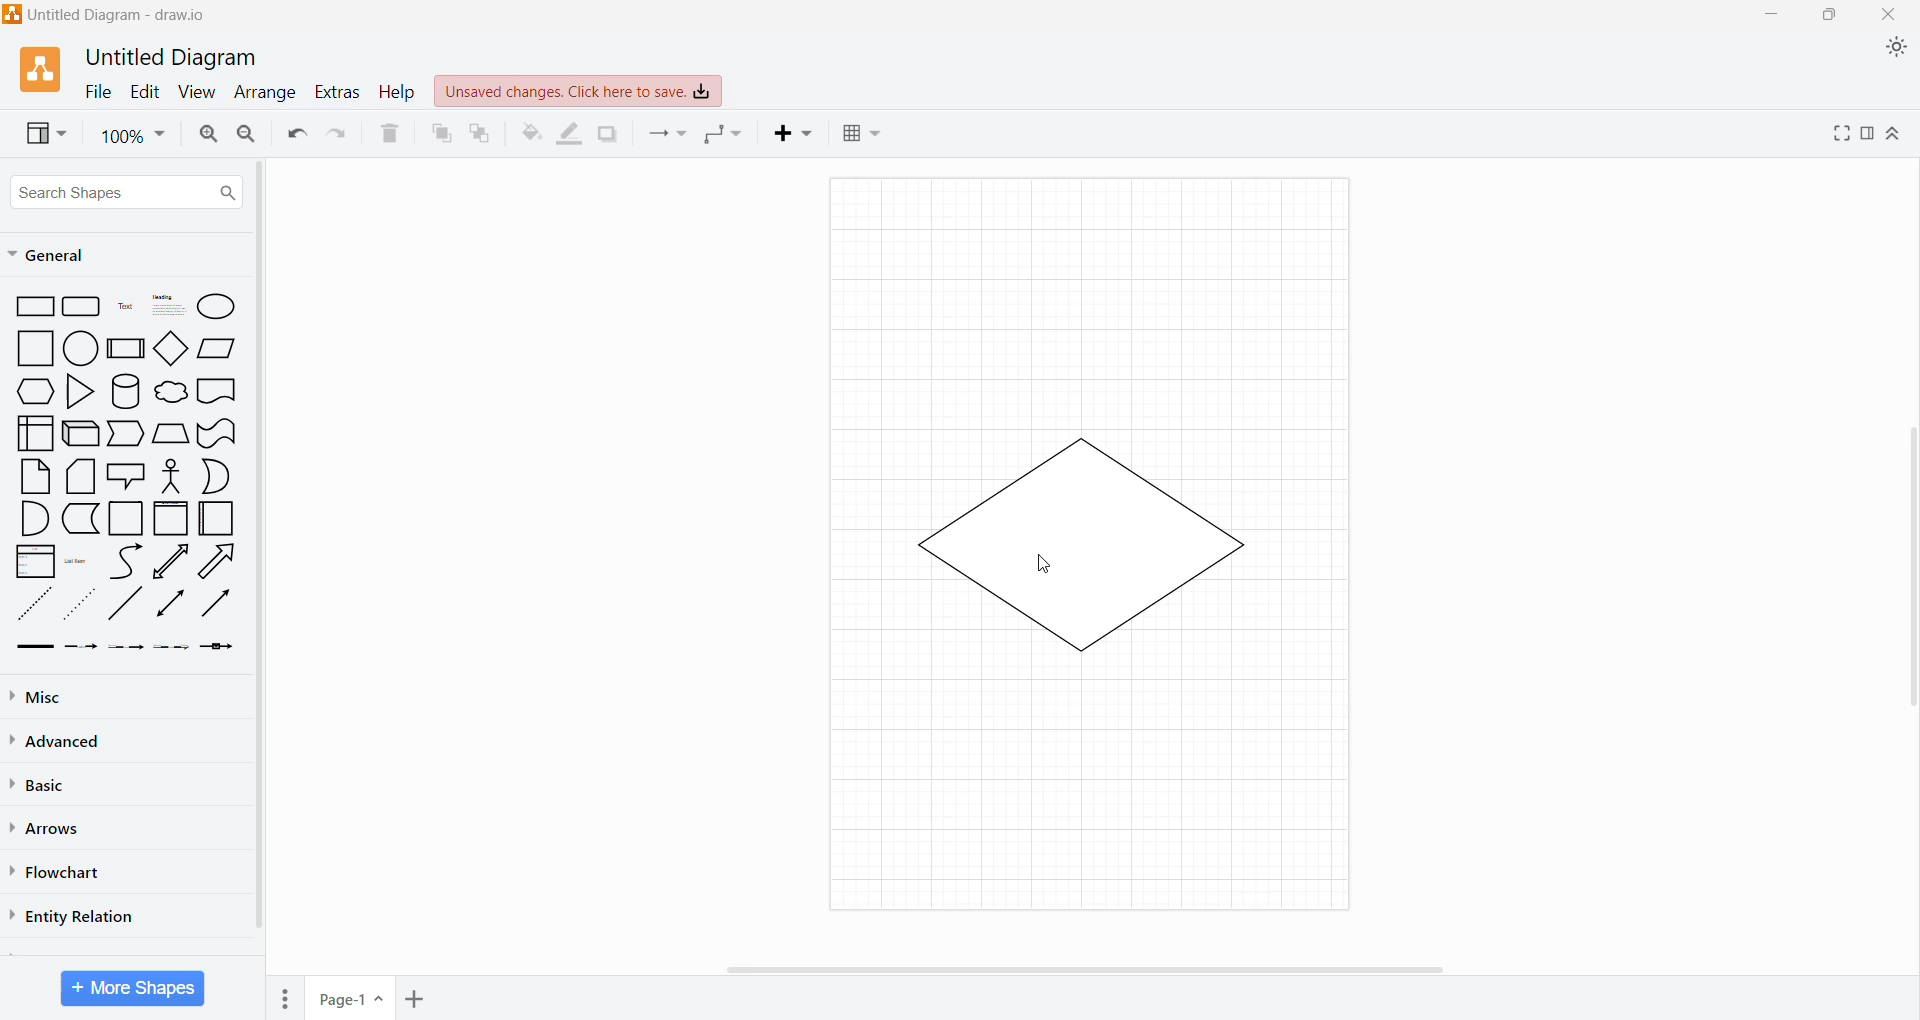  Describe the element at coordinates (797, 133) in the screenshot. I see `Insert` at that location.